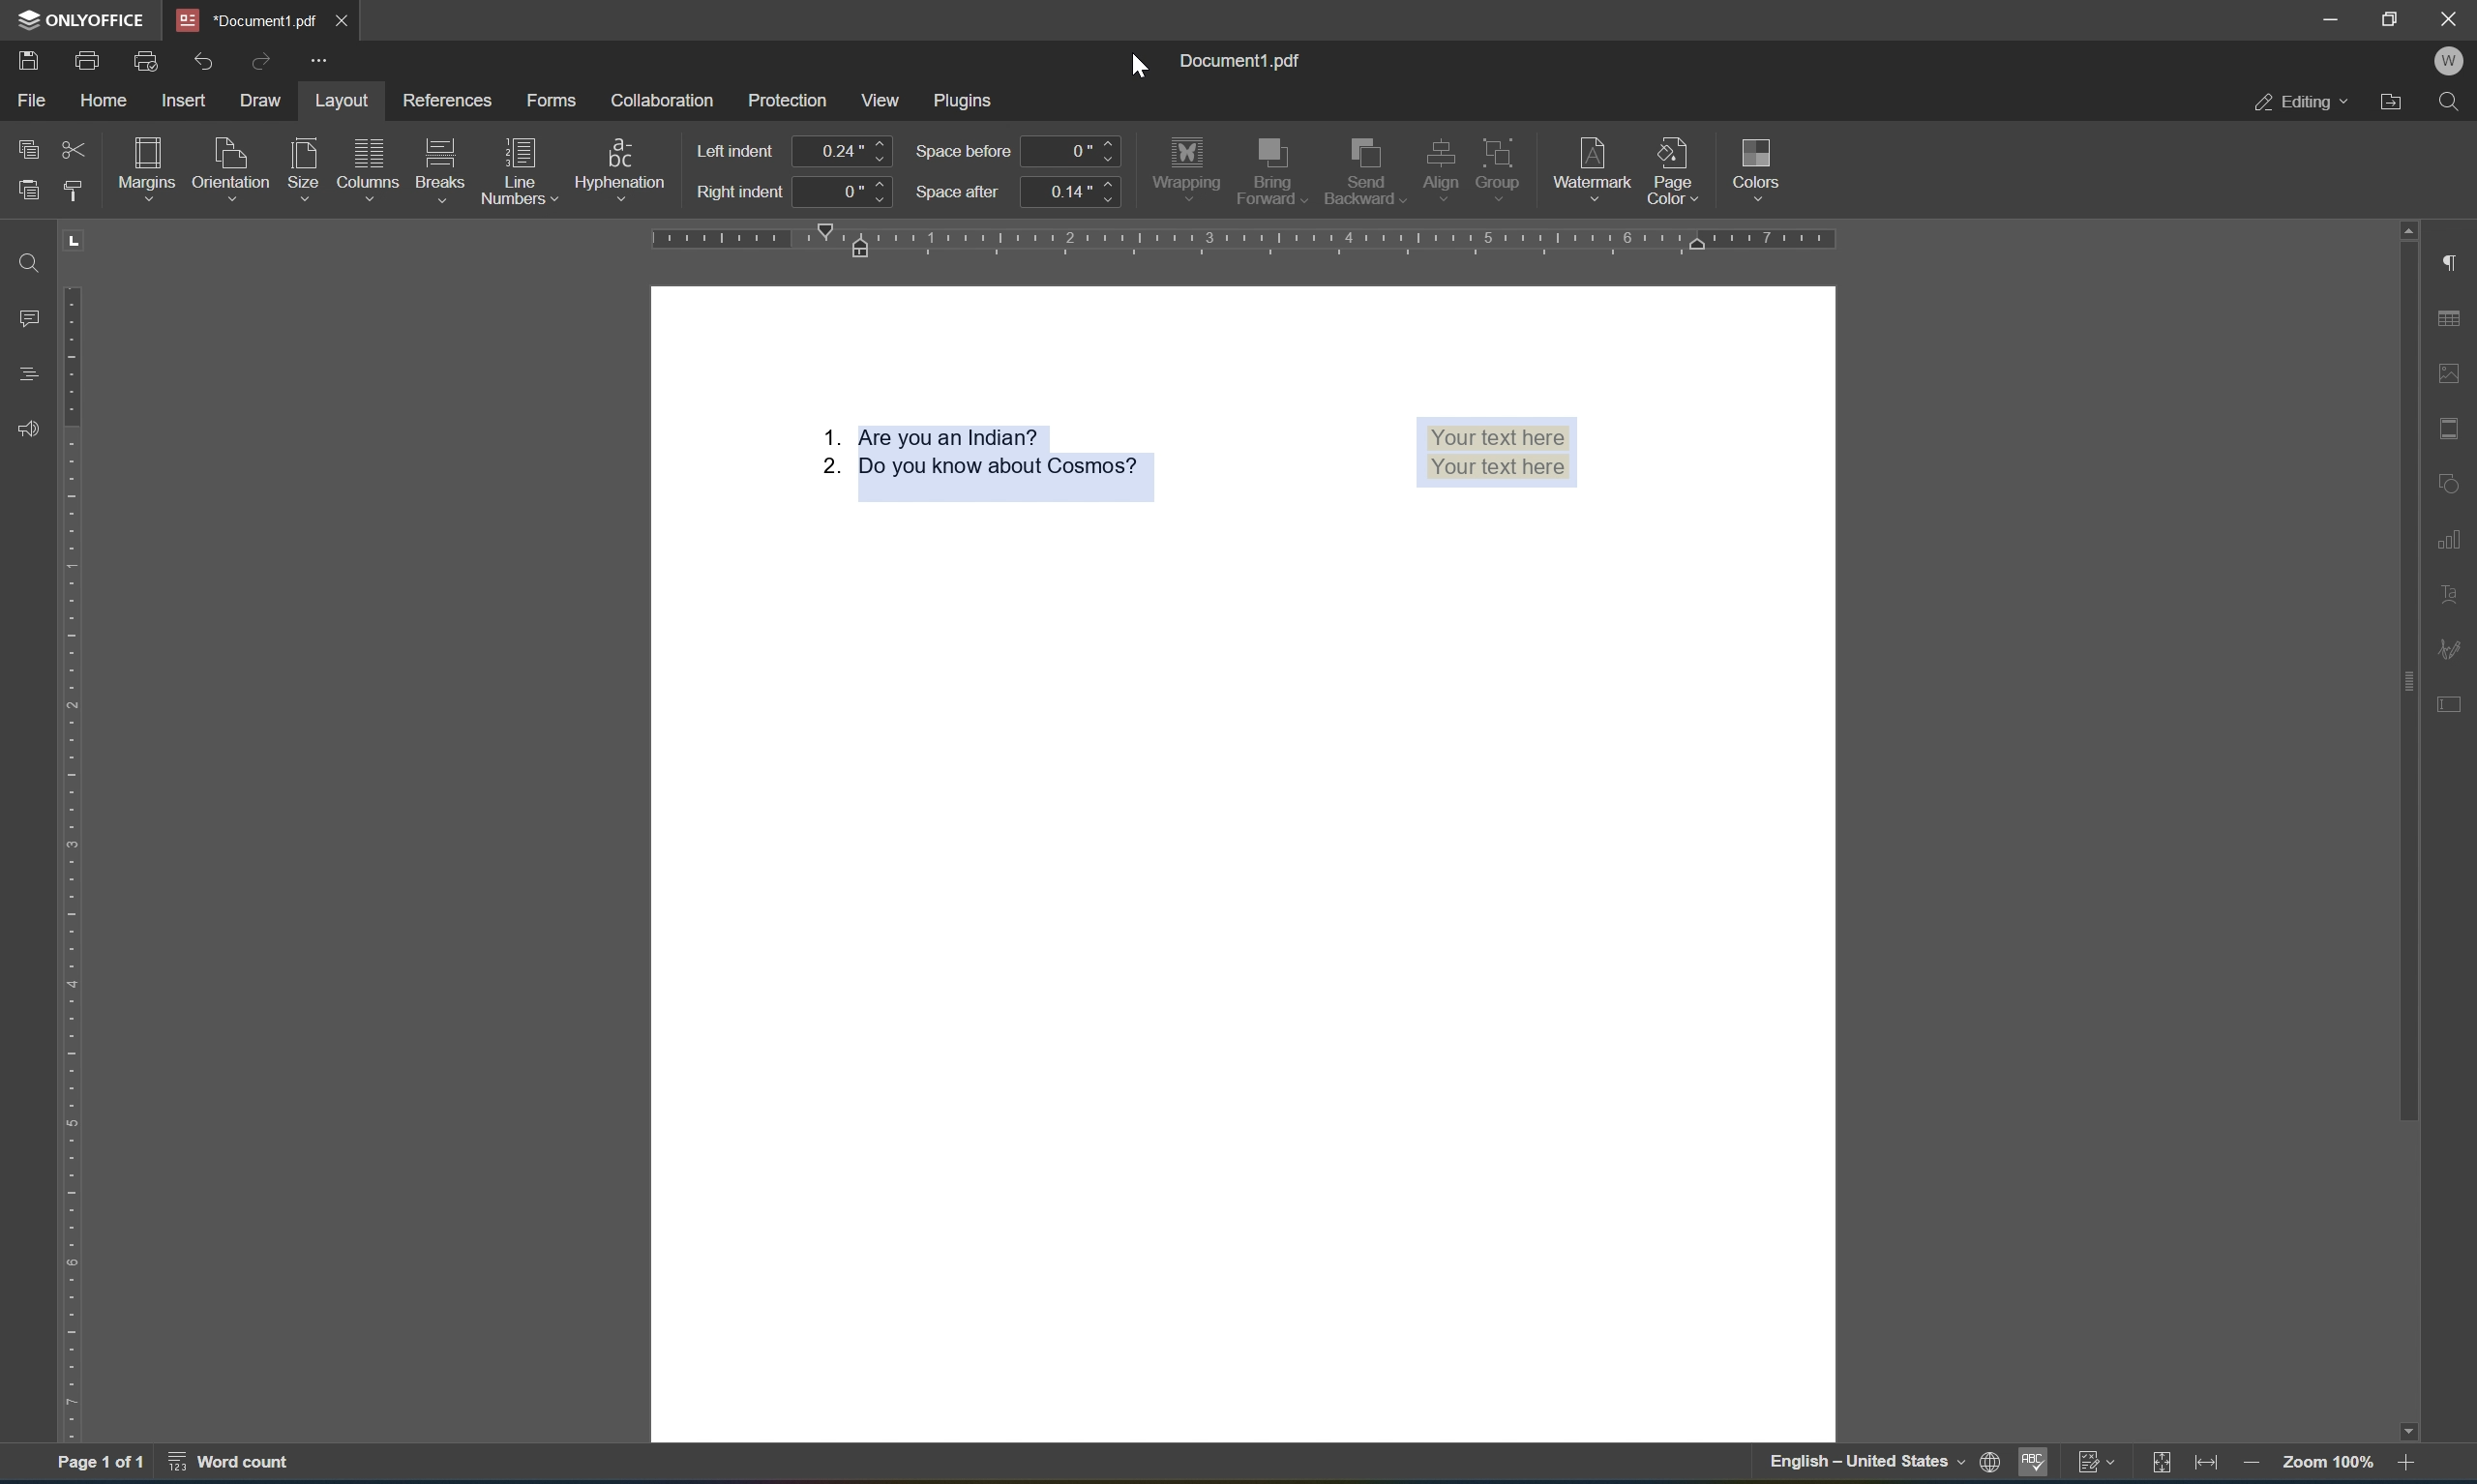 The width and height of the screenshot is (2477, 1484). I want to click on find, so click(33, 262).